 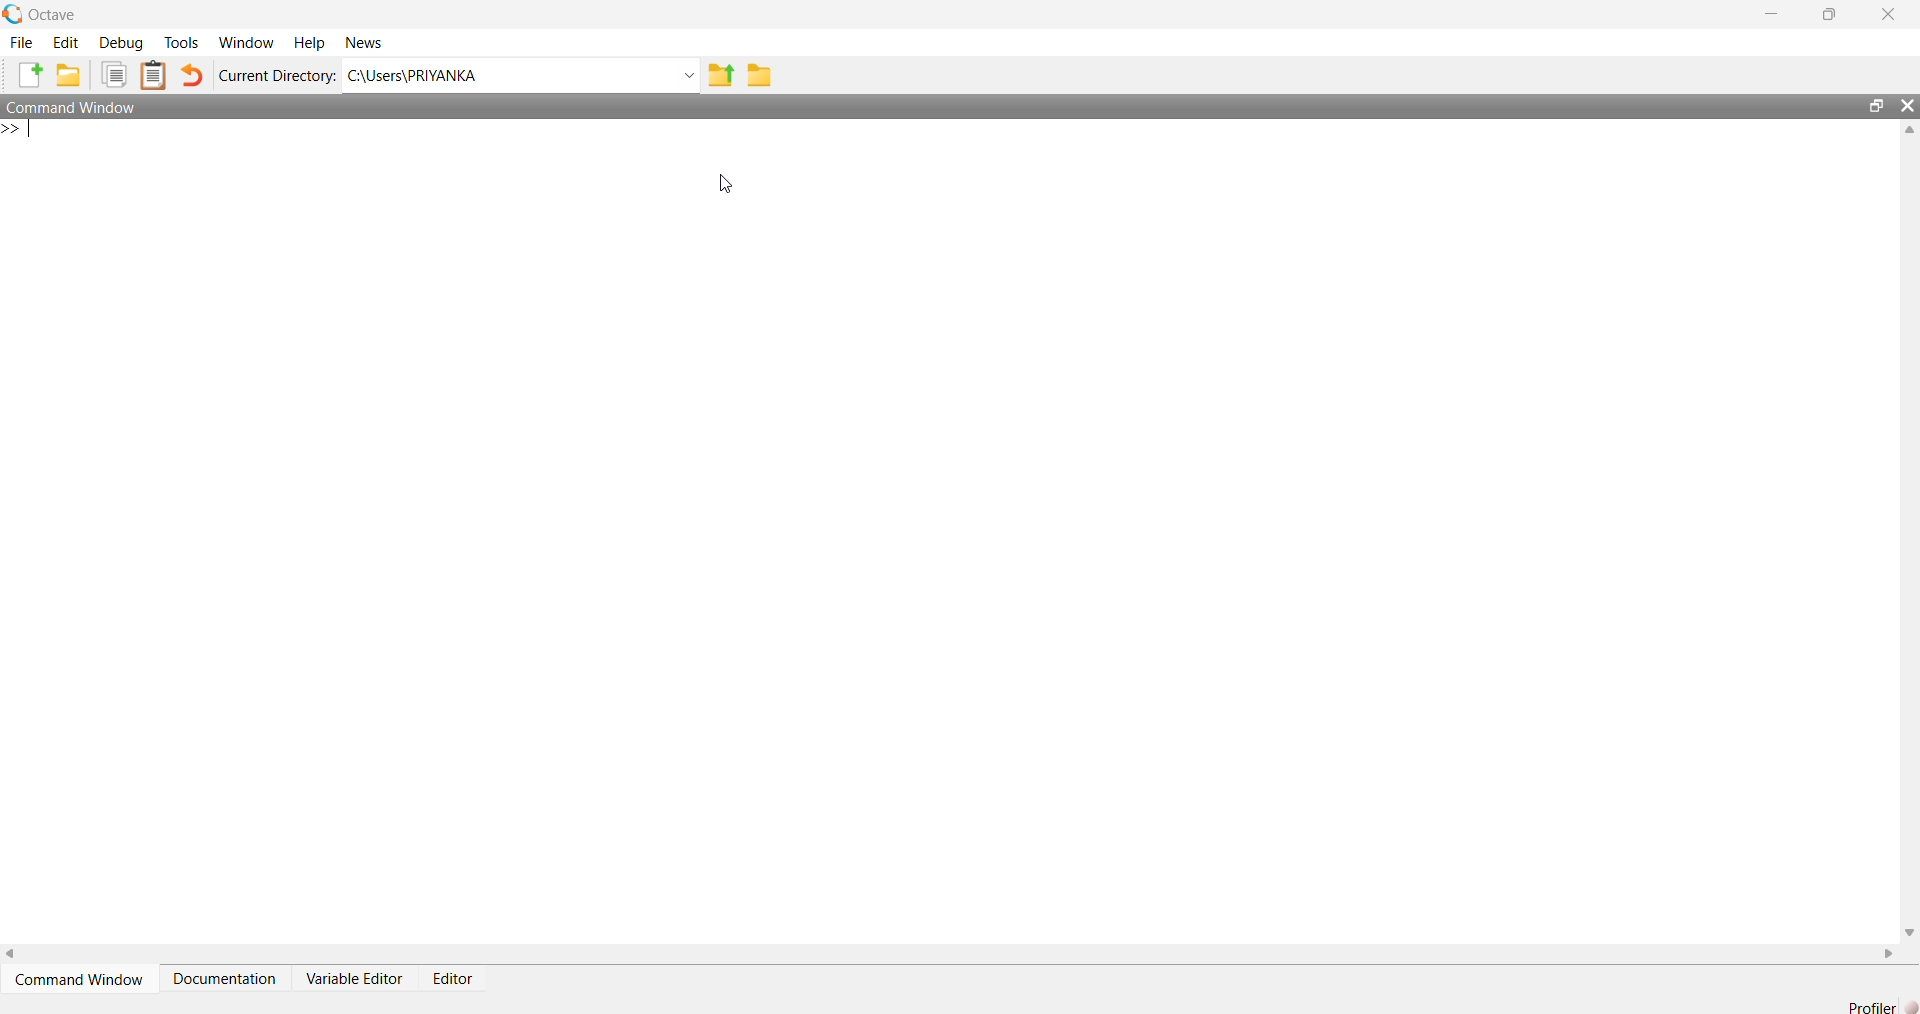 What do you see at coordinates (67, 75) in the screenshot?
I see `Open an existing file in editor` at bounding box center [67, 75].